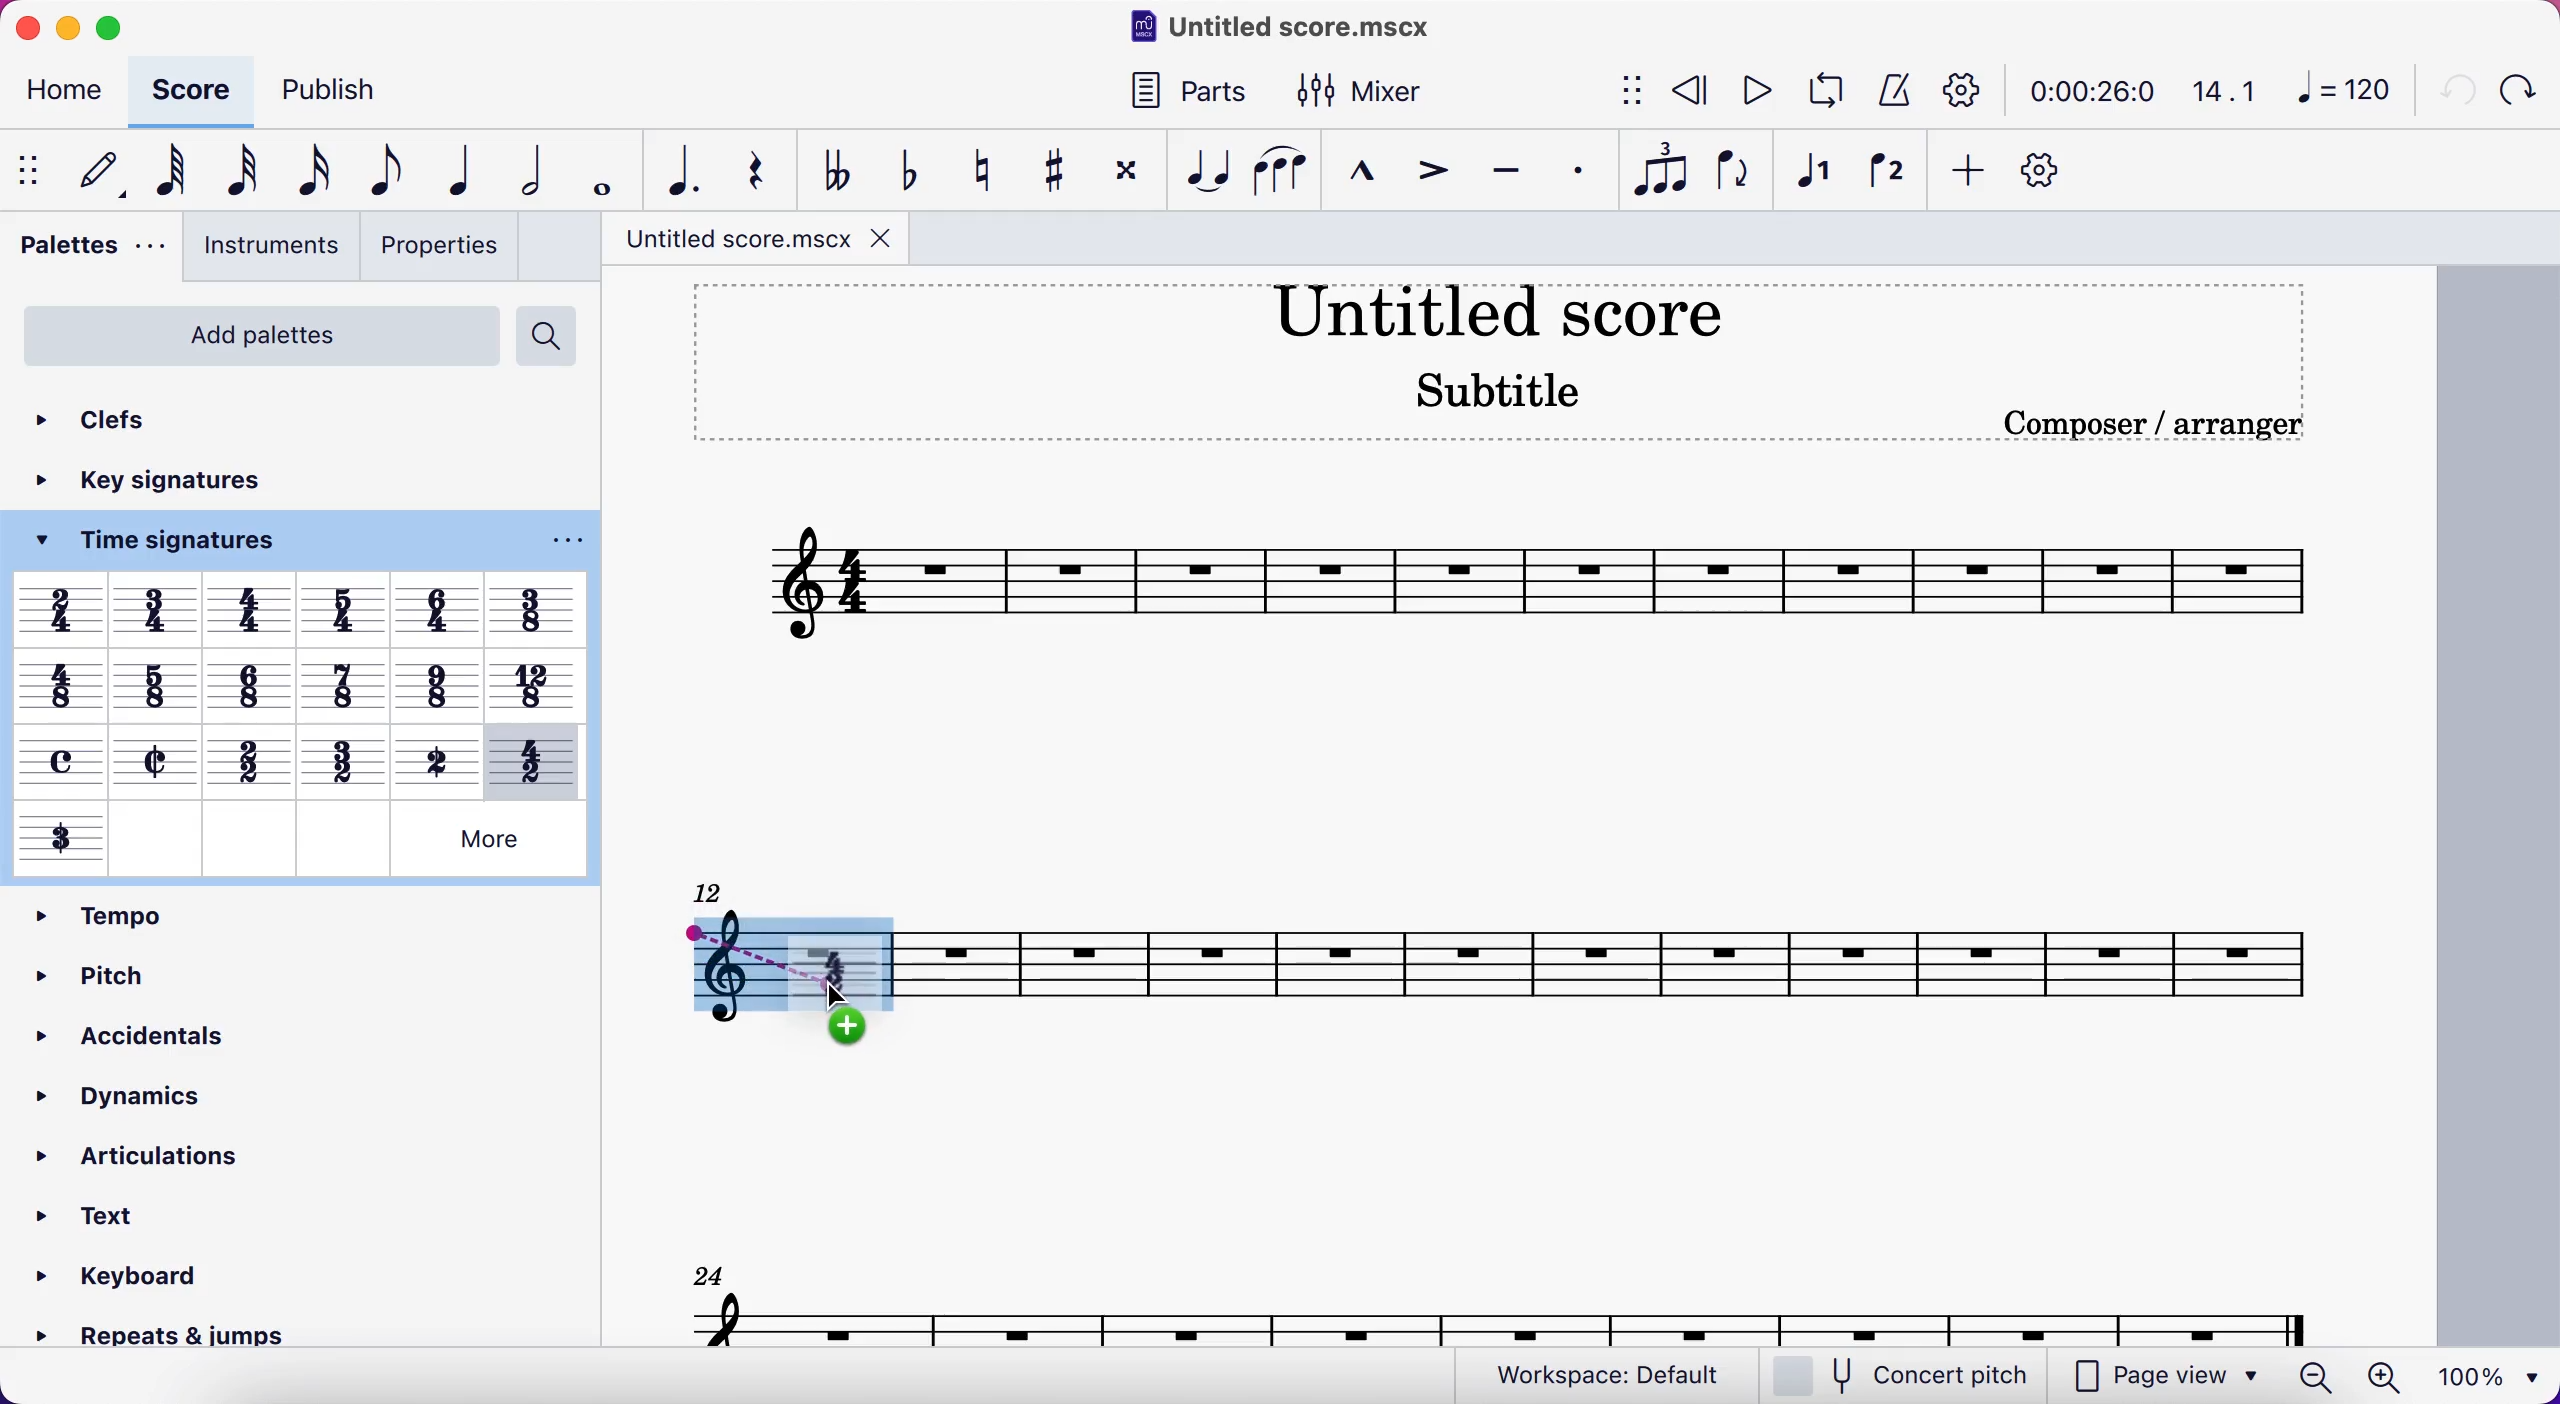 Image resolution: width=2560 pixels, height=1404 pixels. Describe the element at coordinates (451, 169) in the screenshot. I see `quarter note` at that location.